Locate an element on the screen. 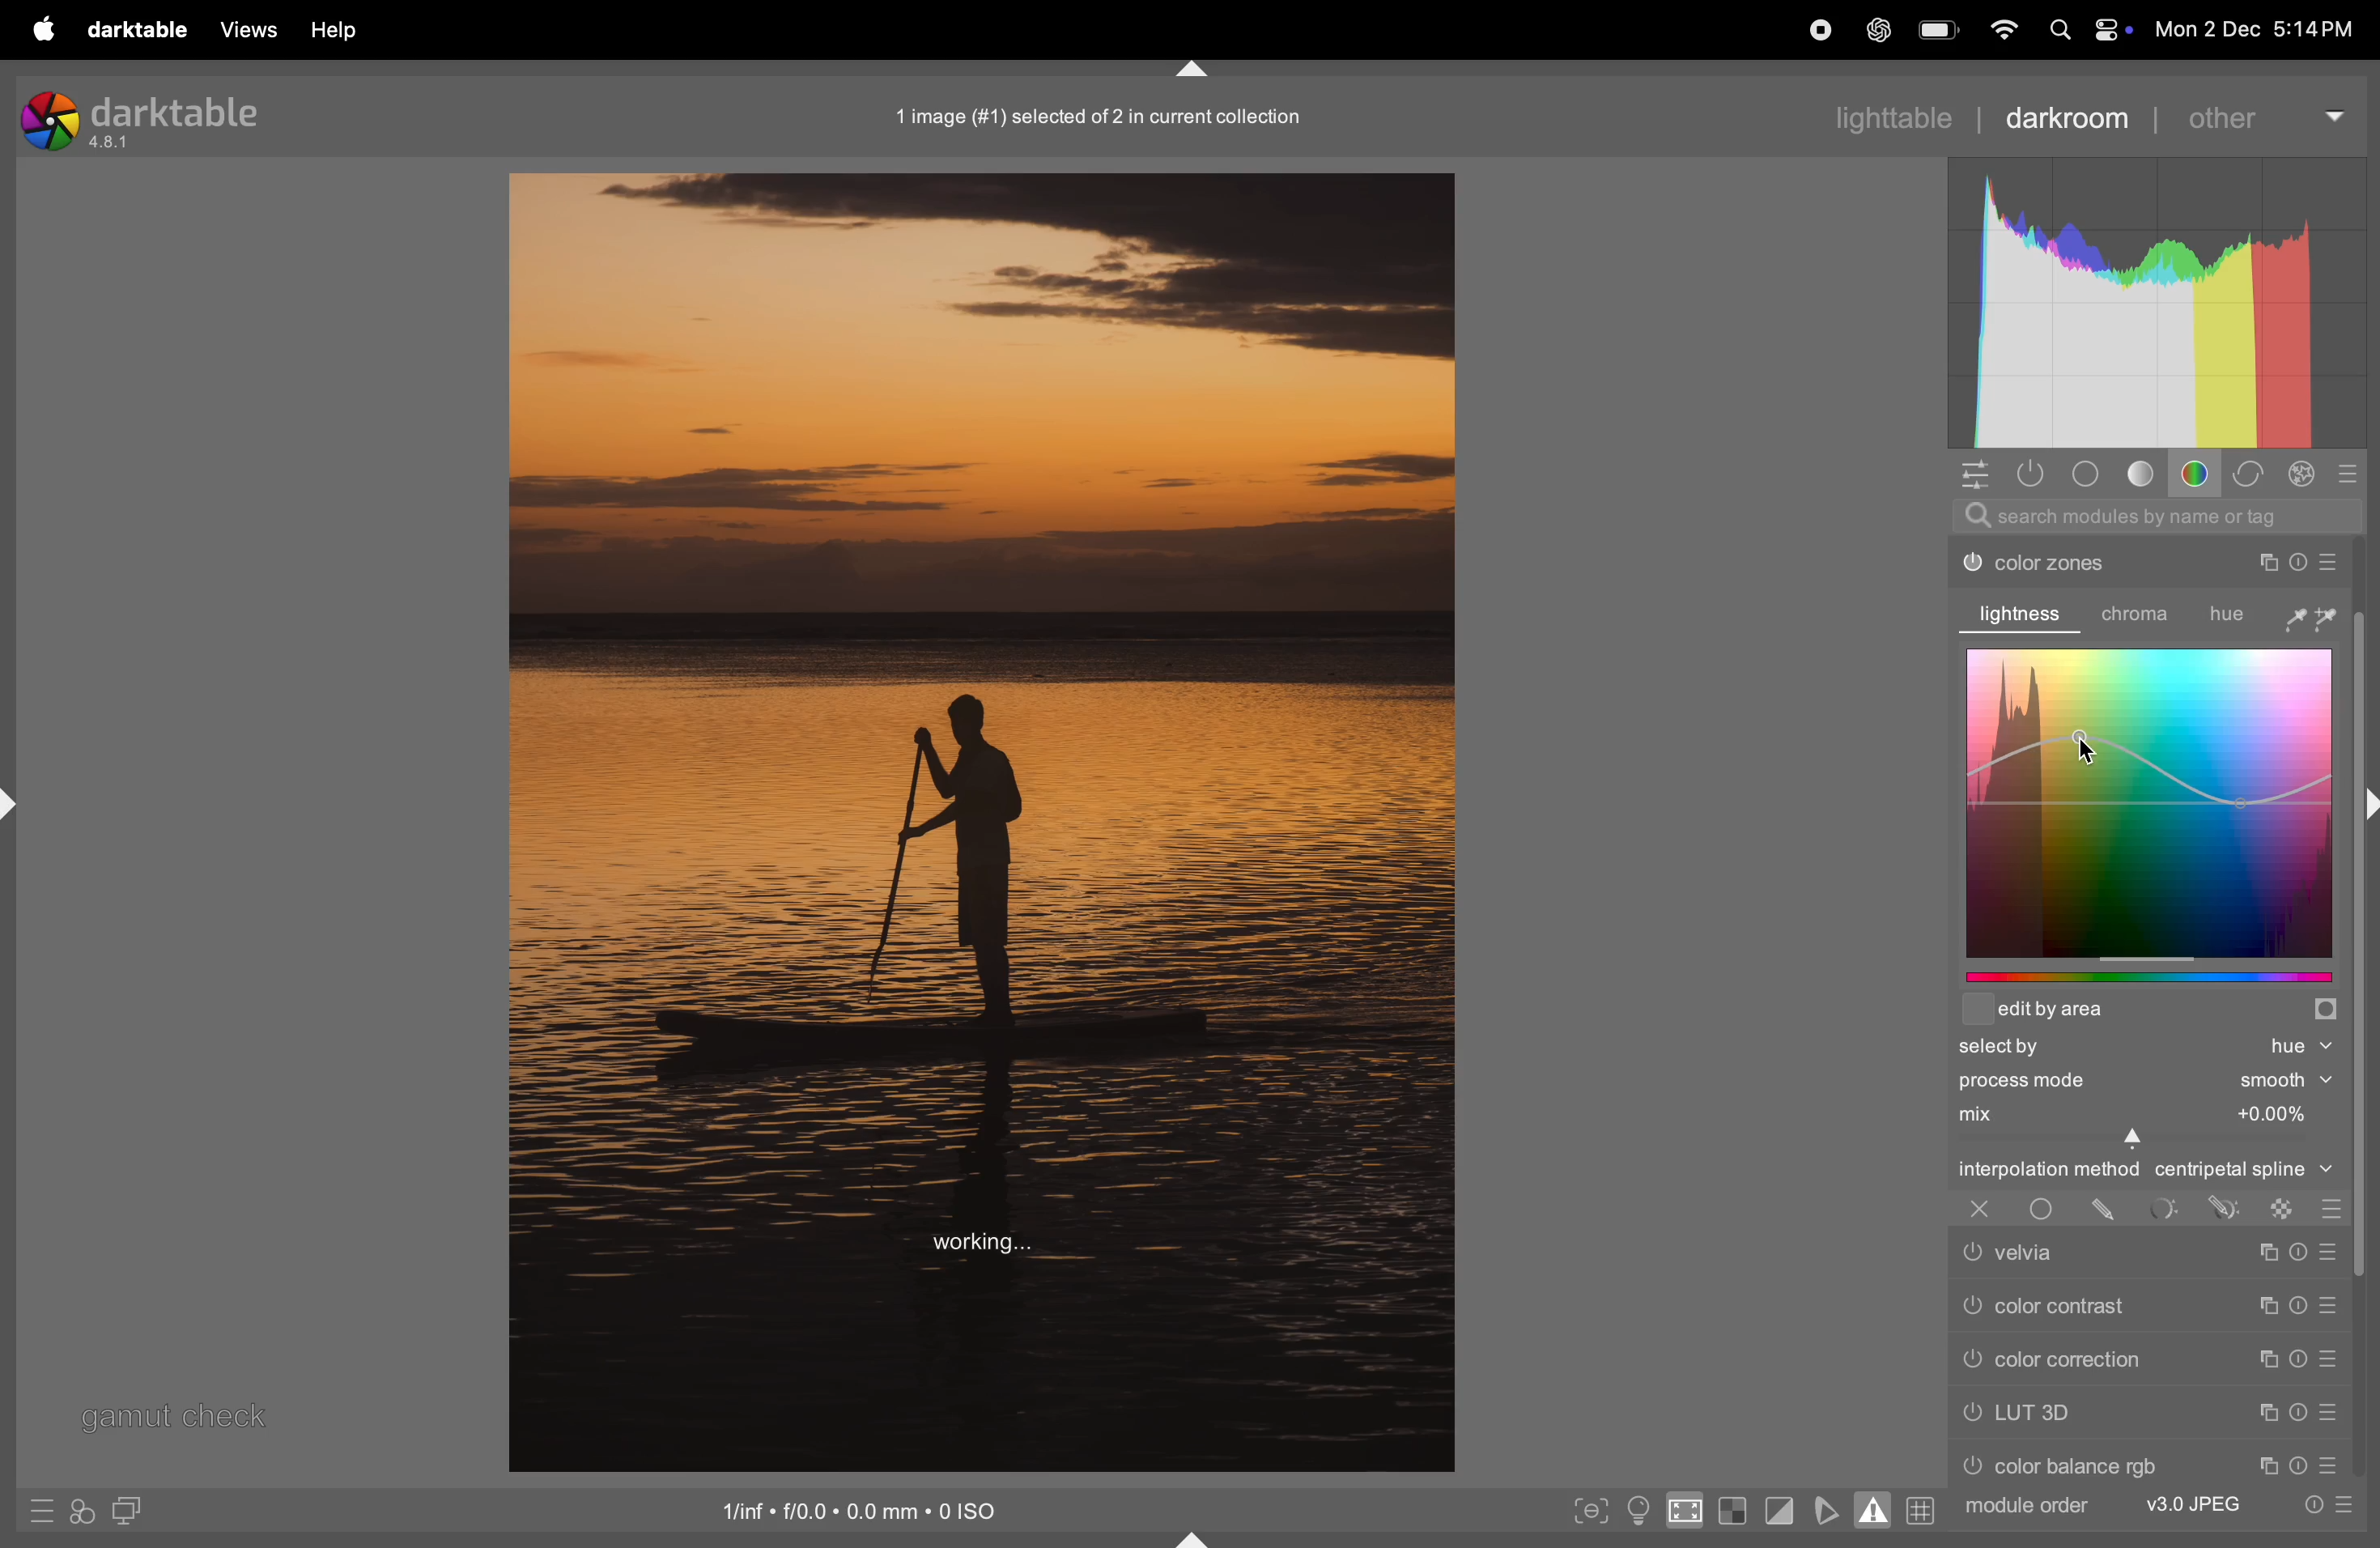 This screenshot has width=2380, height=1548. iso standard is located at coordinates (865, 1515).